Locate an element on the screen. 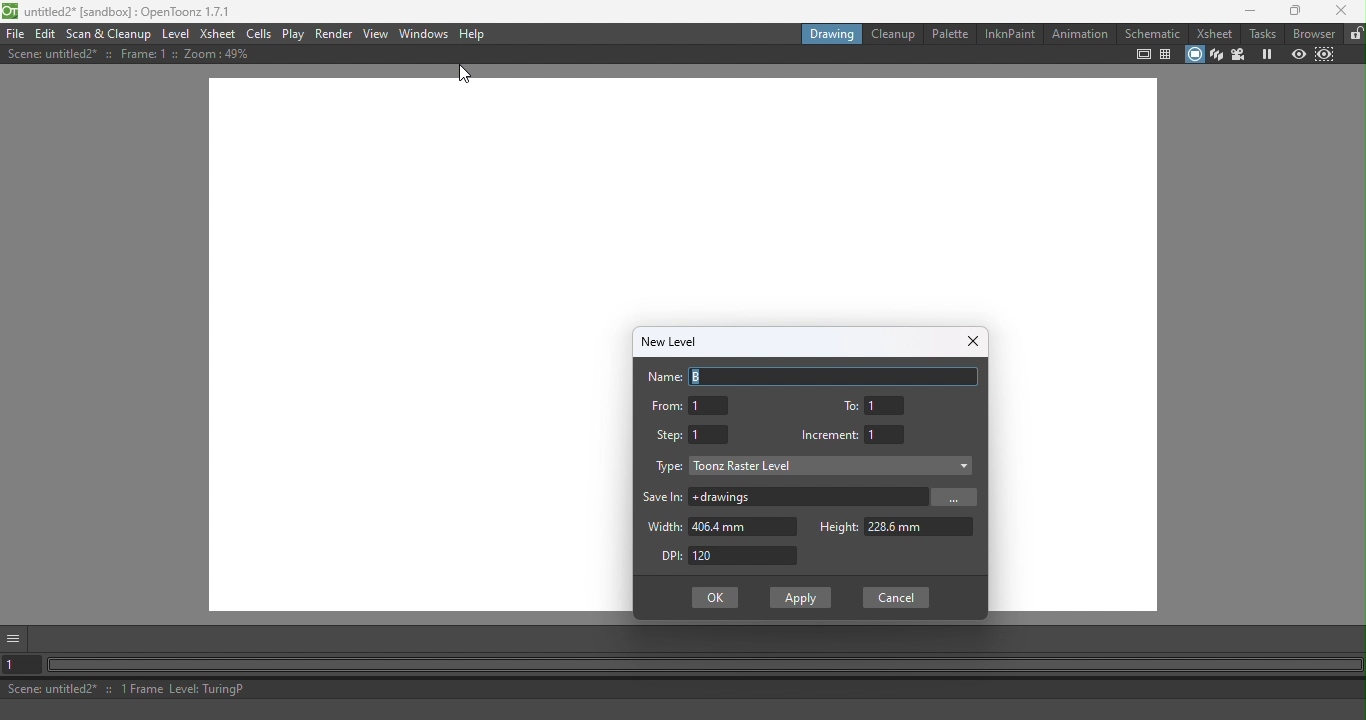 This screenshot has width=1366, height=720. Tasks is located at coordinates (1263, 33).